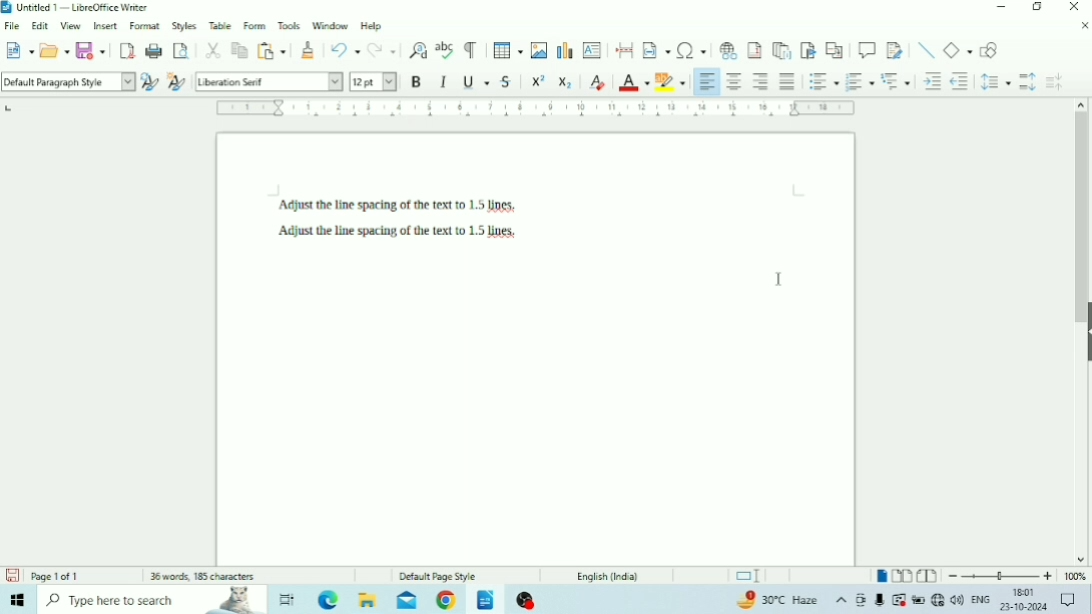 Image resolution: width=1092 pixels, height=614 pixels. What do you see at coordinates (981, 599) in the screenshot?
I see `Language` at bounding box center [981, 599].